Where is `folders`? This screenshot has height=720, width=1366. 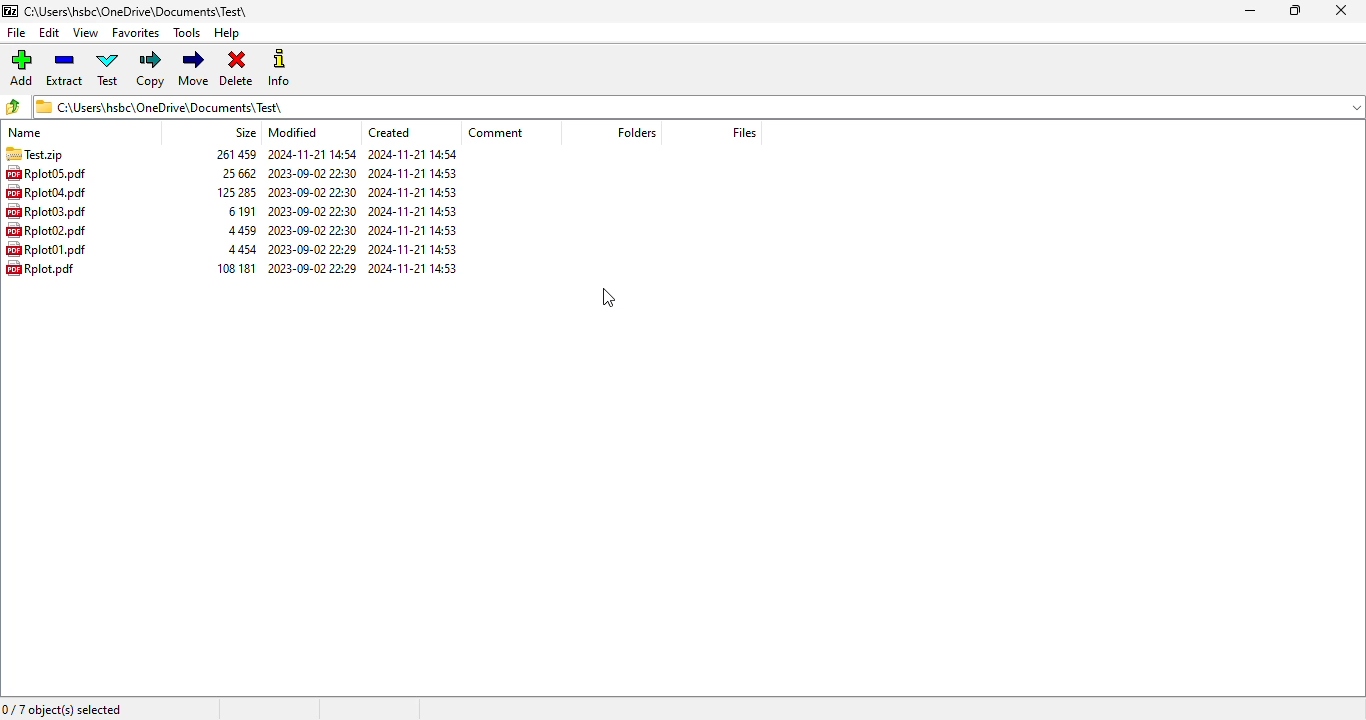
folders is located at coordinates (636, 133).